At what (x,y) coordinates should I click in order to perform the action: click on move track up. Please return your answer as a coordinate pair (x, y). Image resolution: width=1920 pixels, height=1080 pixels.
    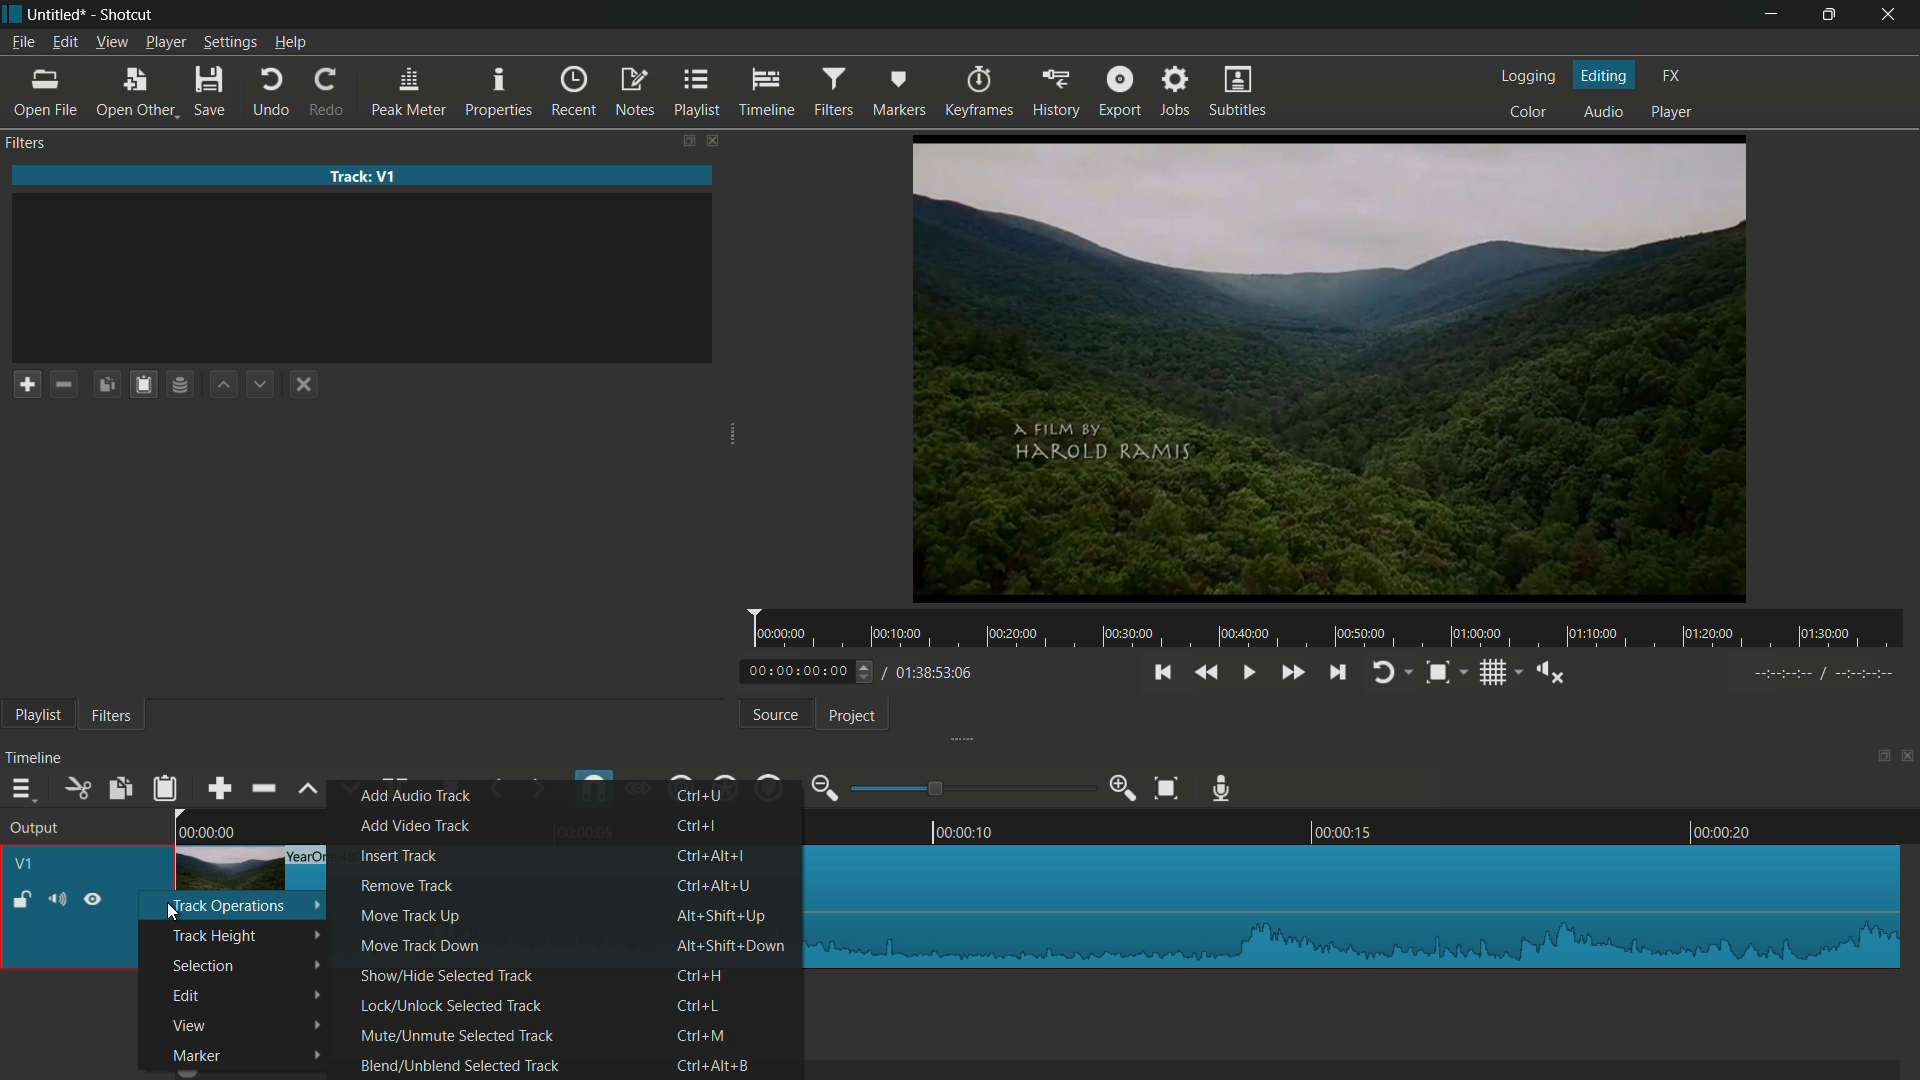
    Looking at the image, I should click on (411, 916).